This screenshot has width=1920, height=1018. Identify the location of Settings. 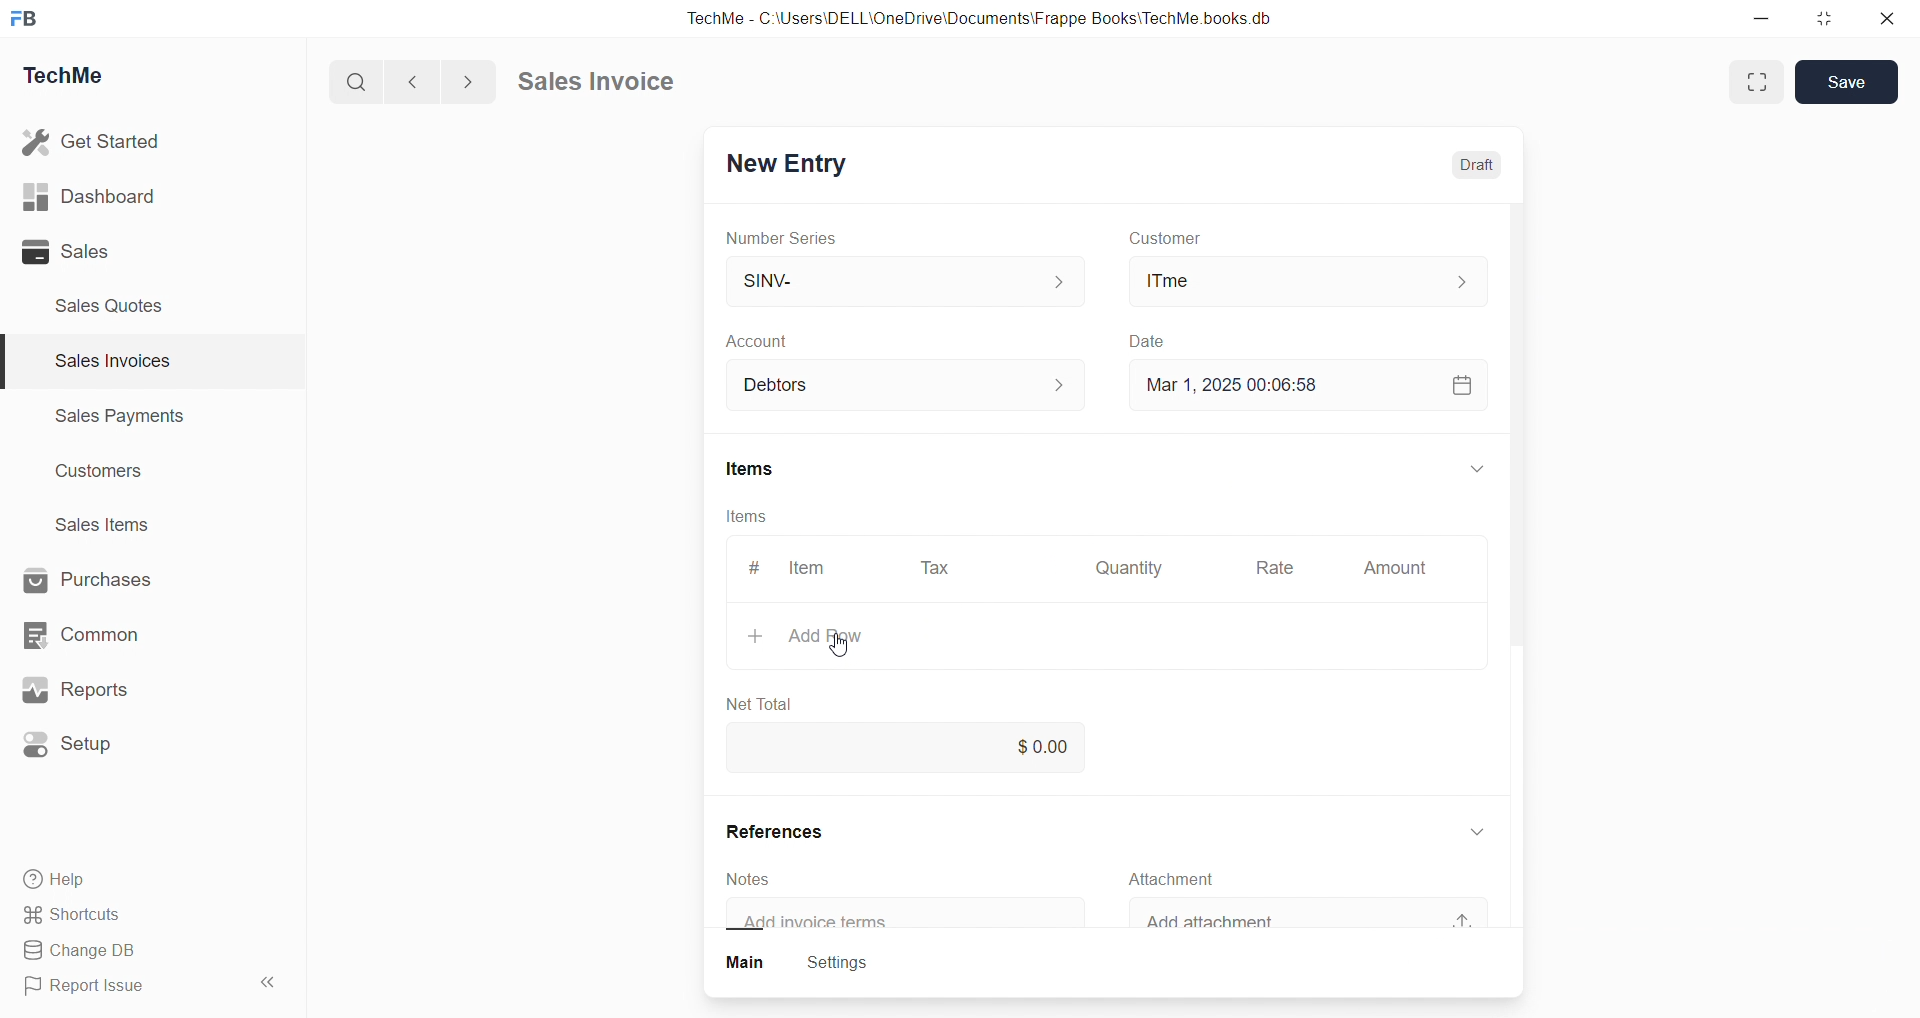
(850, 964).